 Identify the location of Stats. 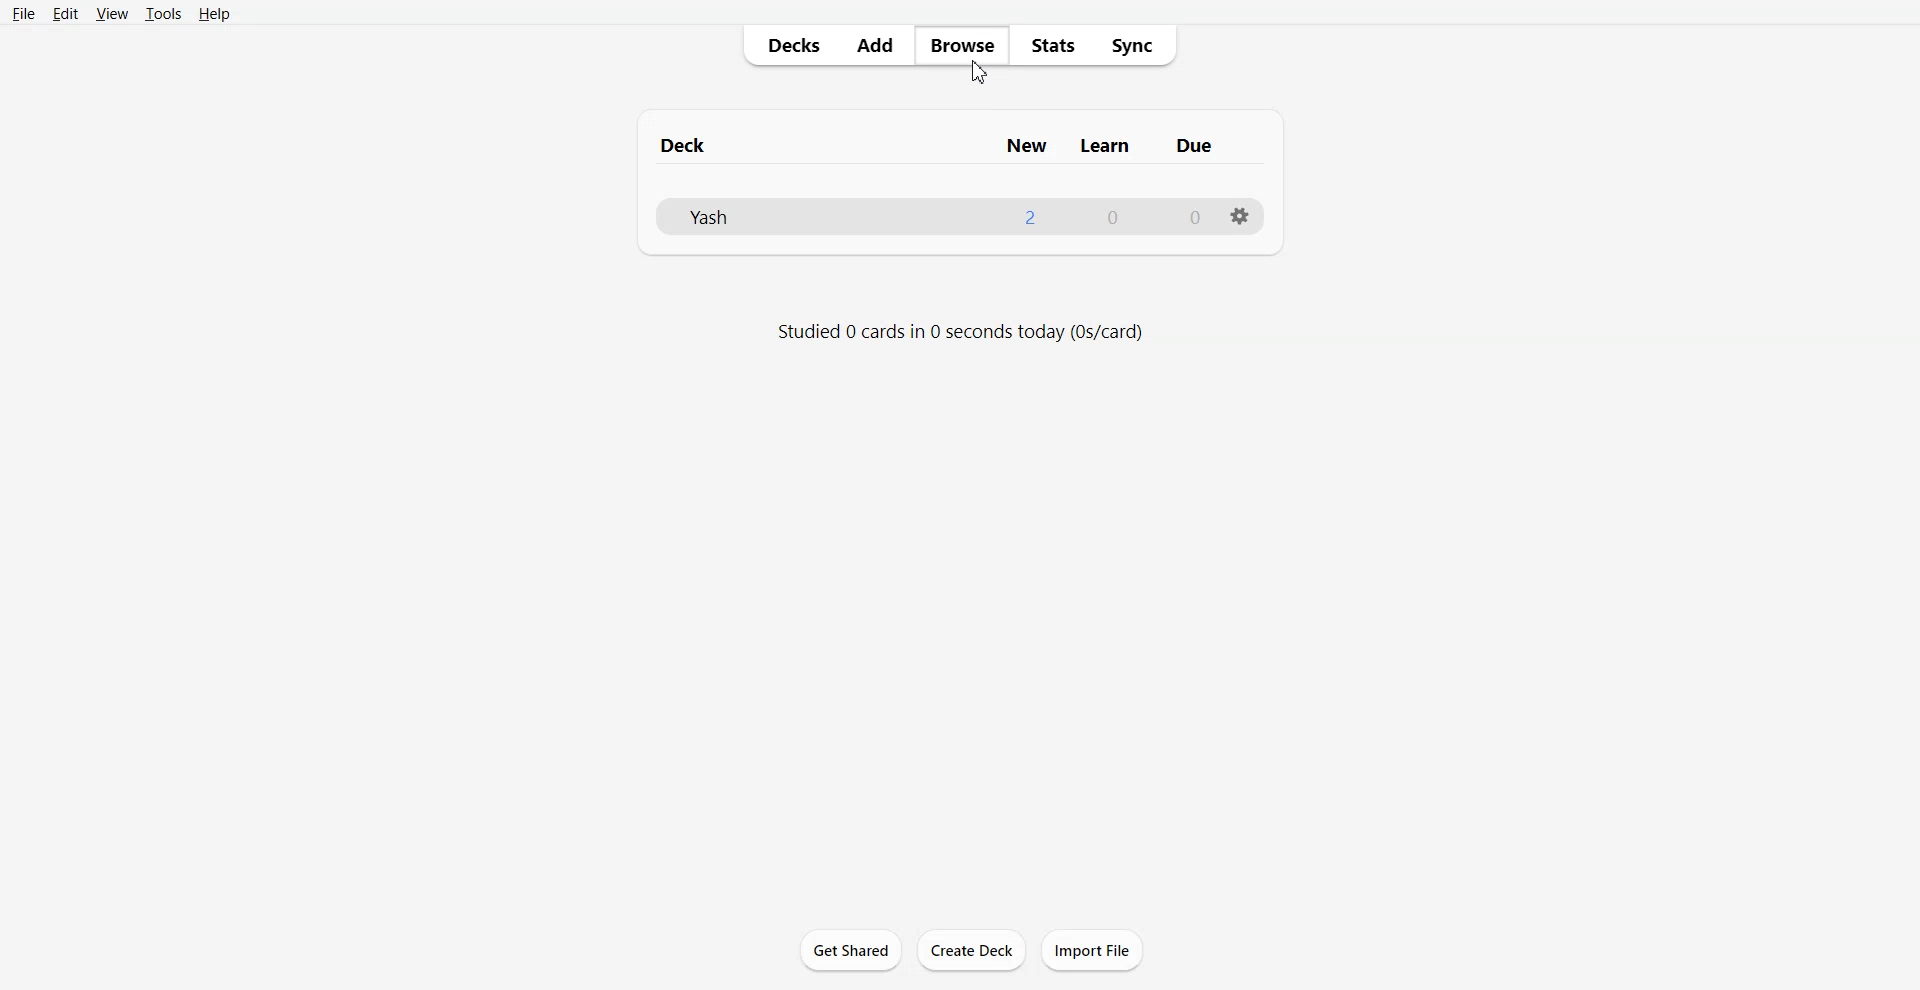
(1056, 45).